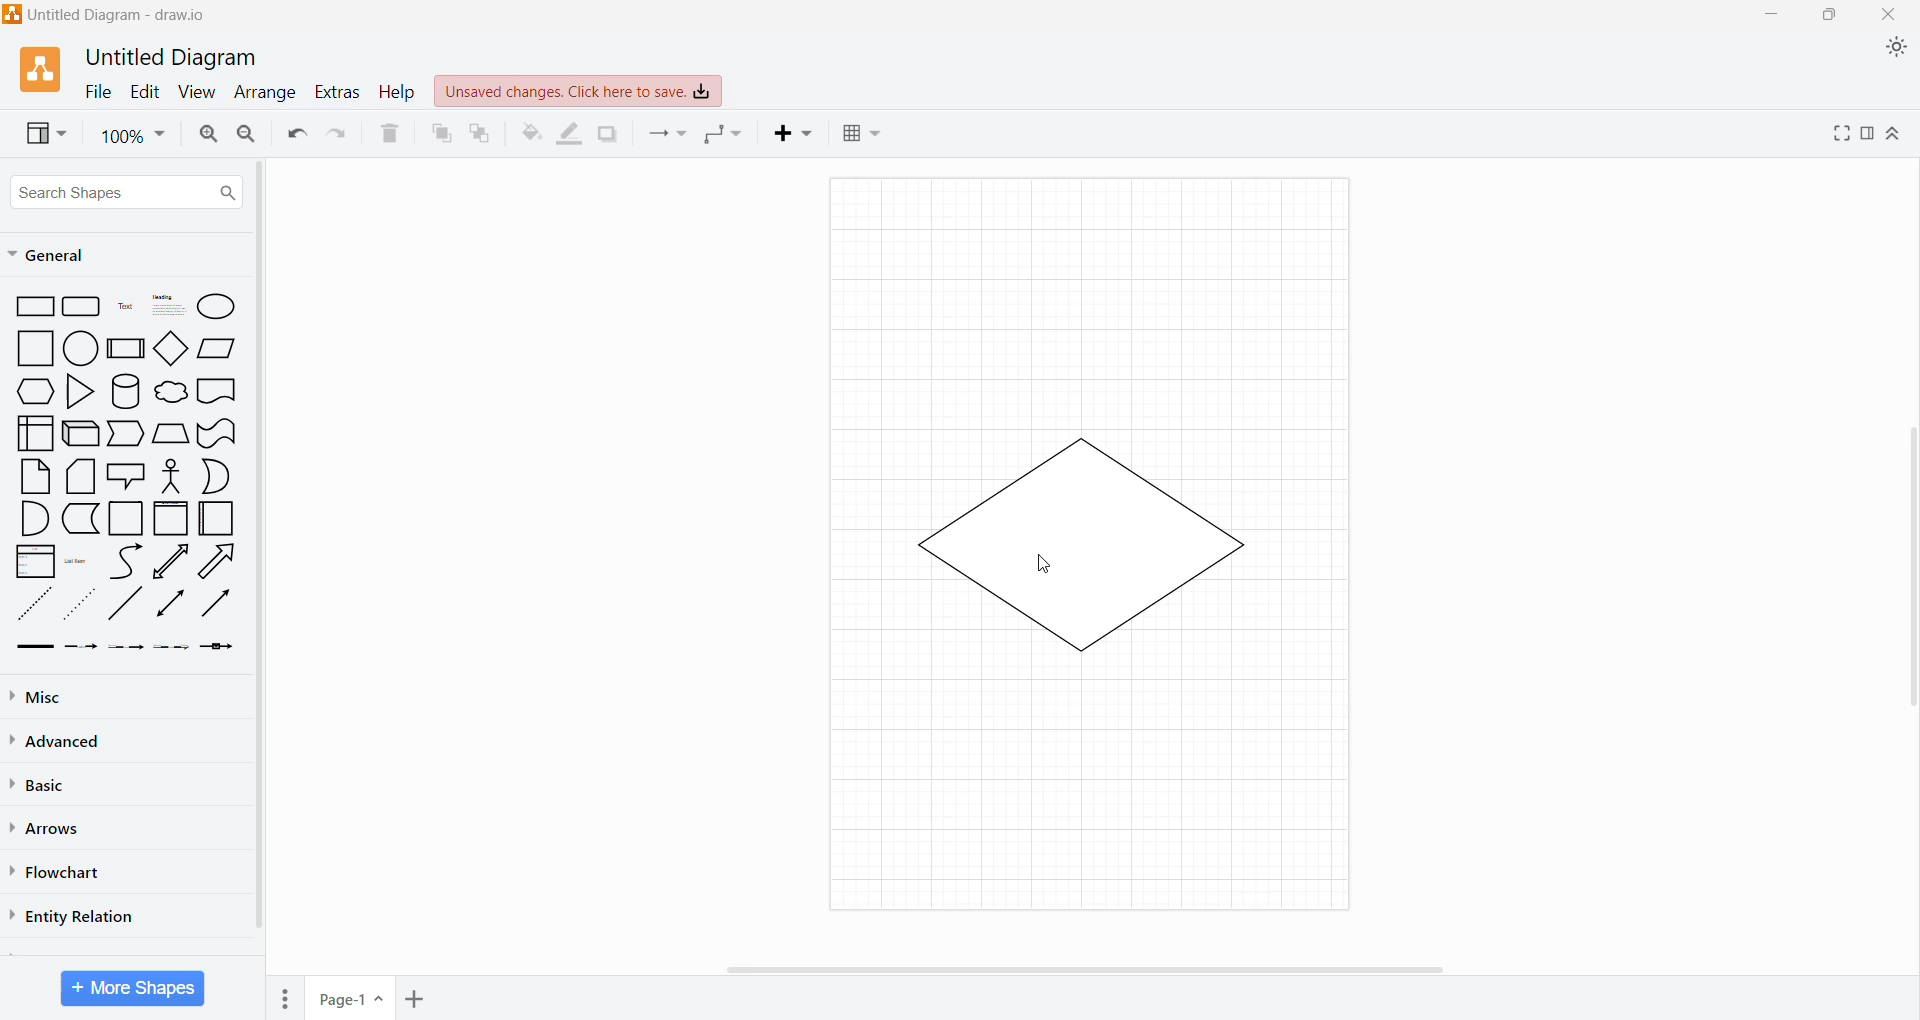  Describe the element at coordinates (34, 648) in the screenshot. I see `Link` at that location.